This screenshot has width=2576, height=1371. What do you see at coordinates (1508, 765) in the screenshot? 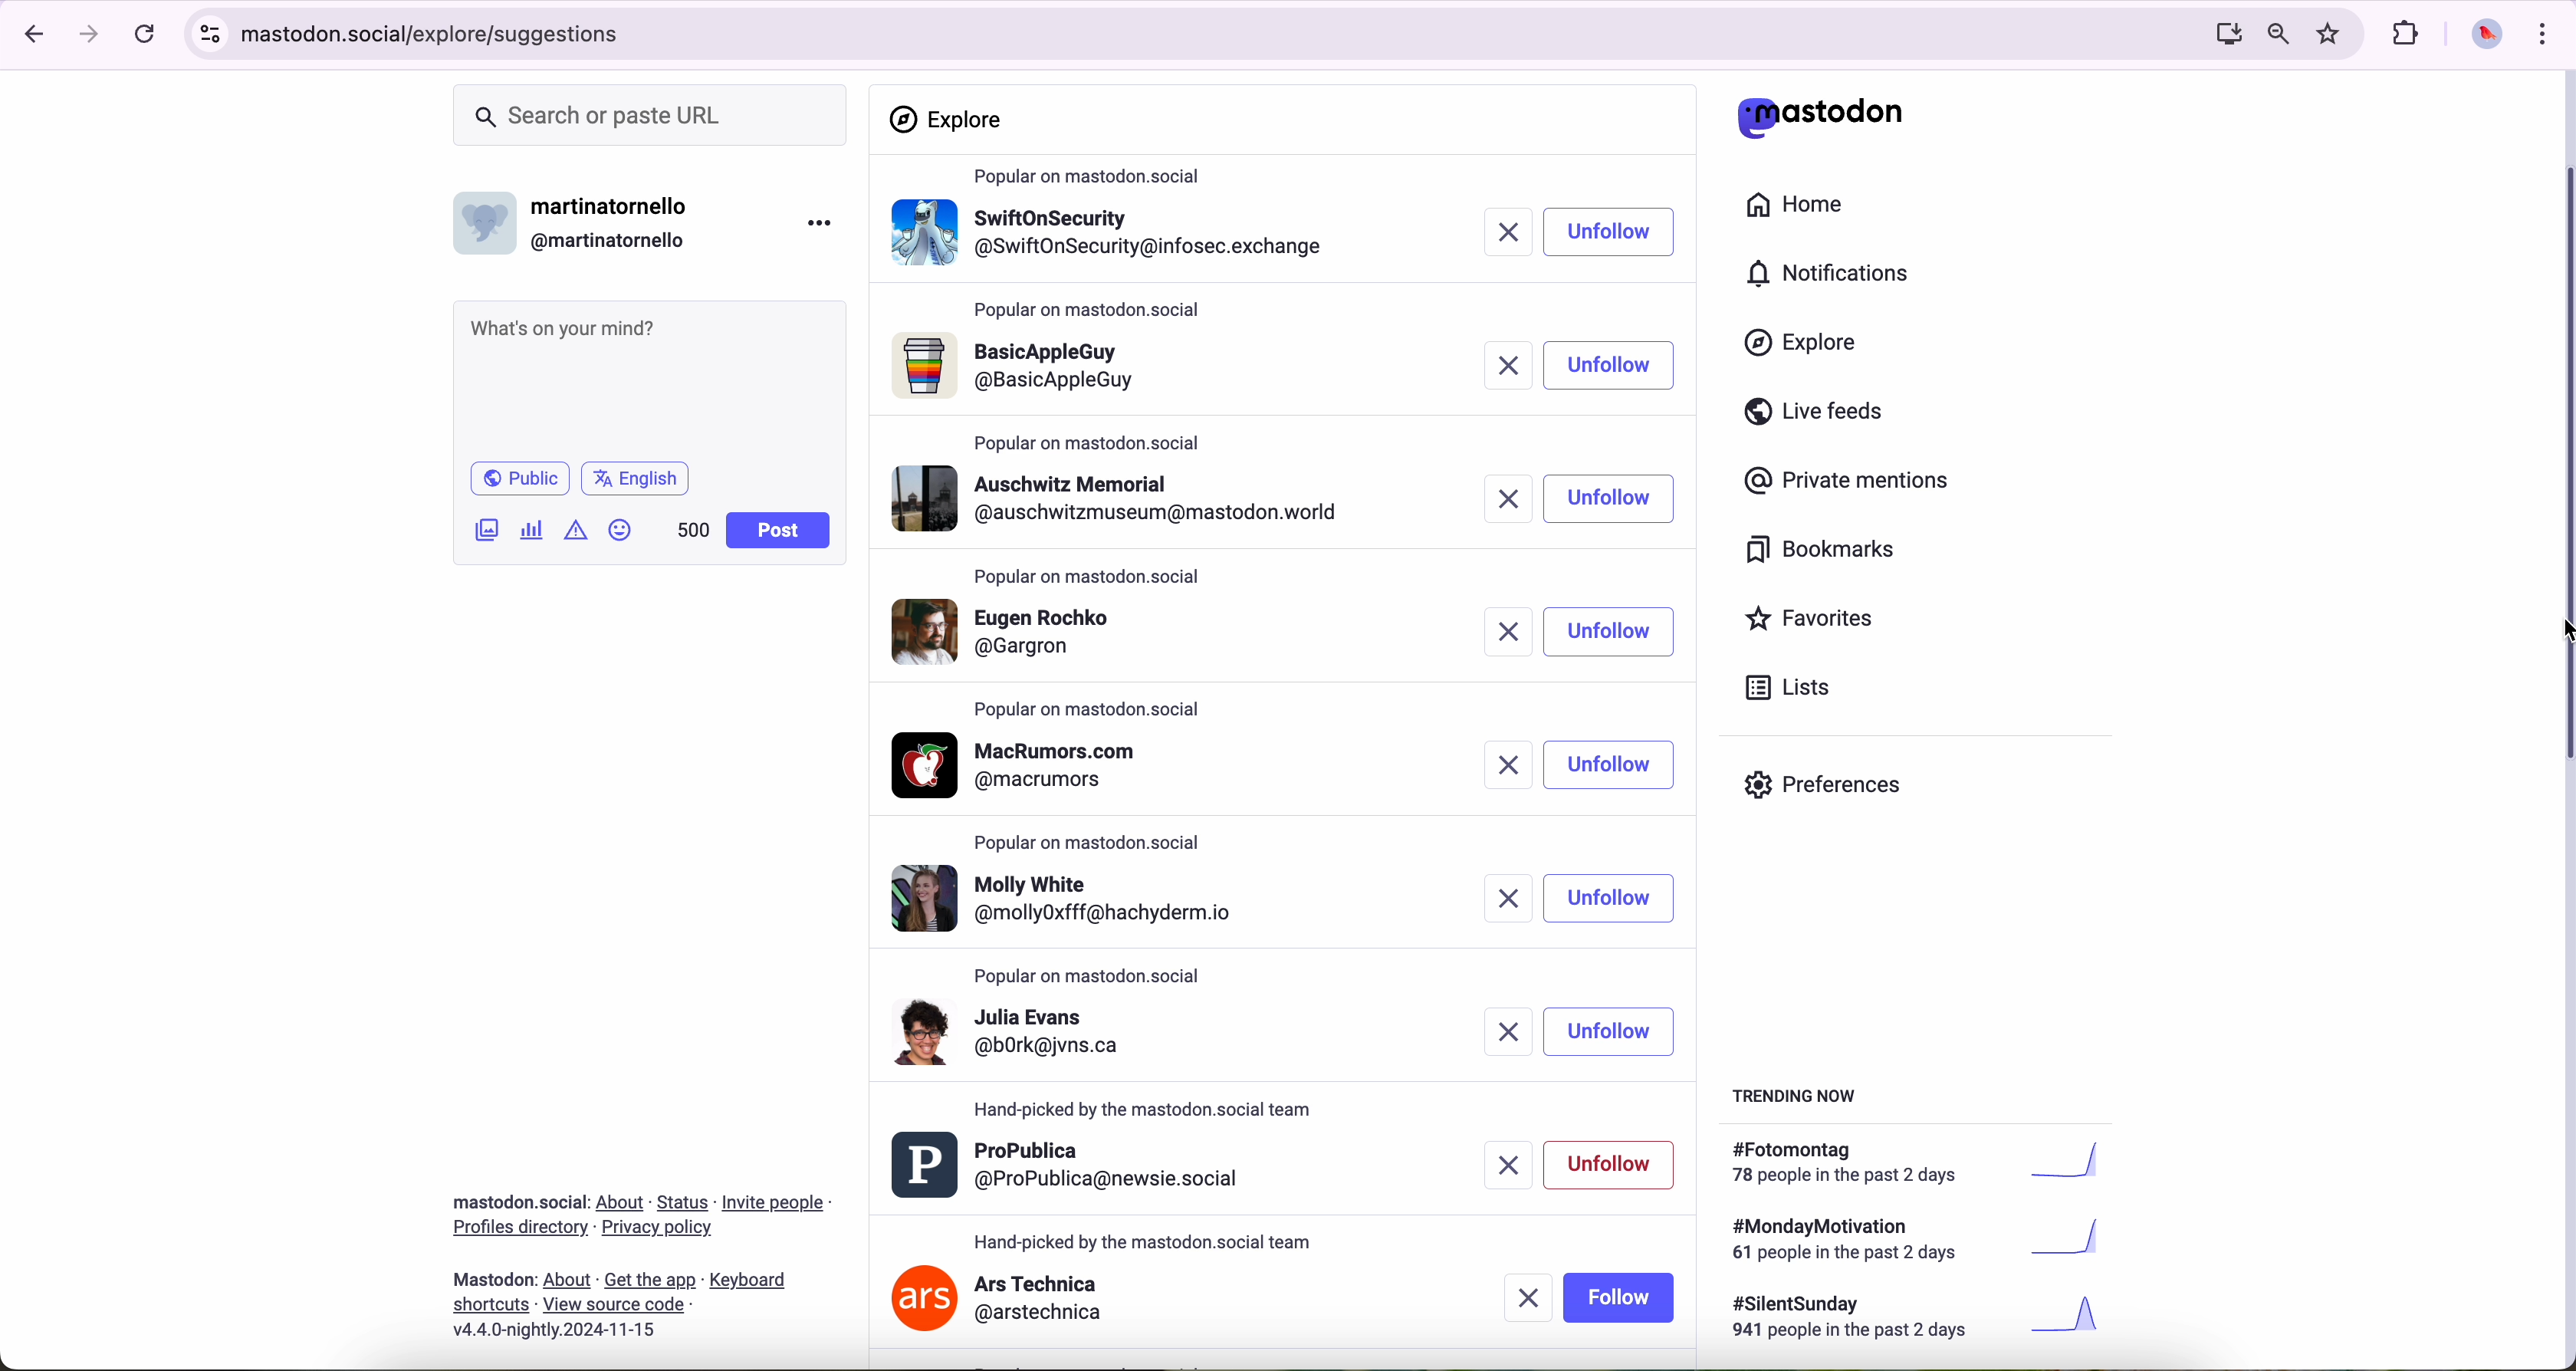
I see `remove` at bounding box center [1508, 765].